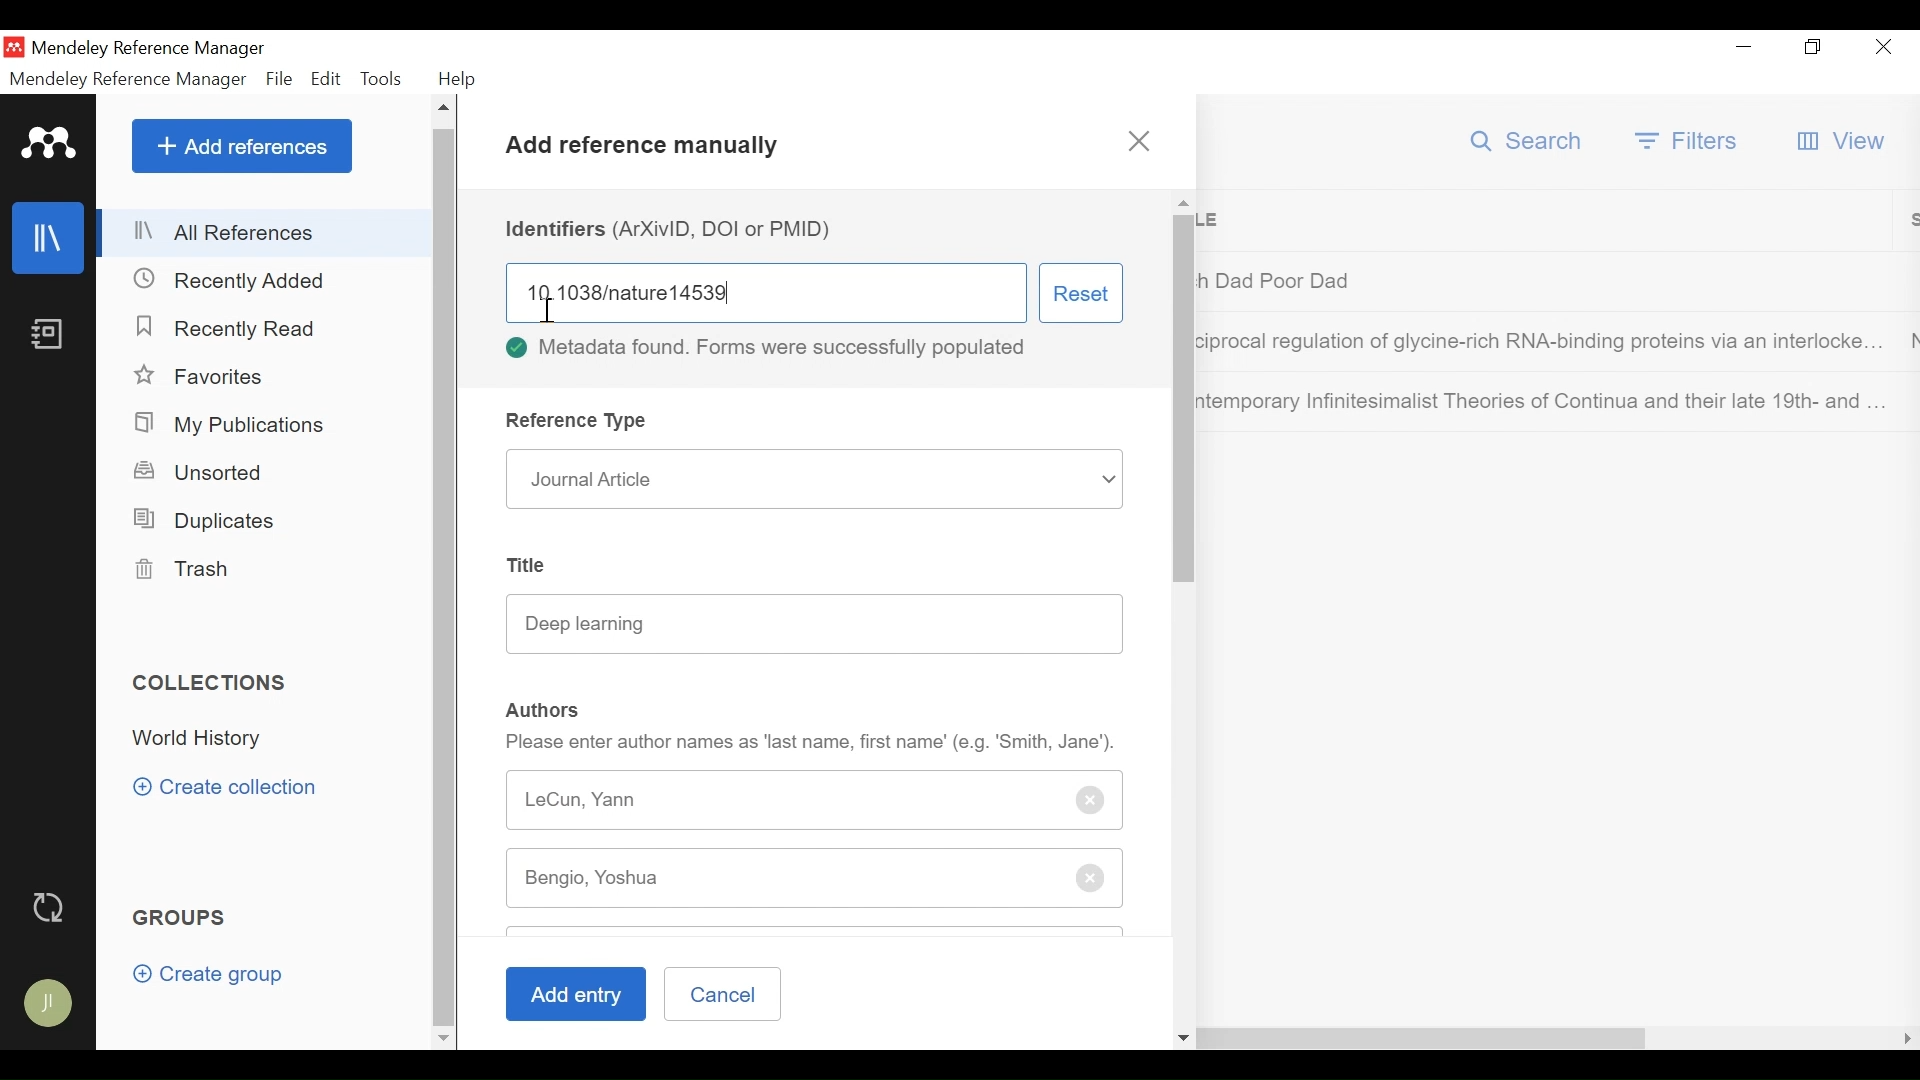 This screenshot has height=1080, width=1920. I want to click on Reset, so click(1081, 292).